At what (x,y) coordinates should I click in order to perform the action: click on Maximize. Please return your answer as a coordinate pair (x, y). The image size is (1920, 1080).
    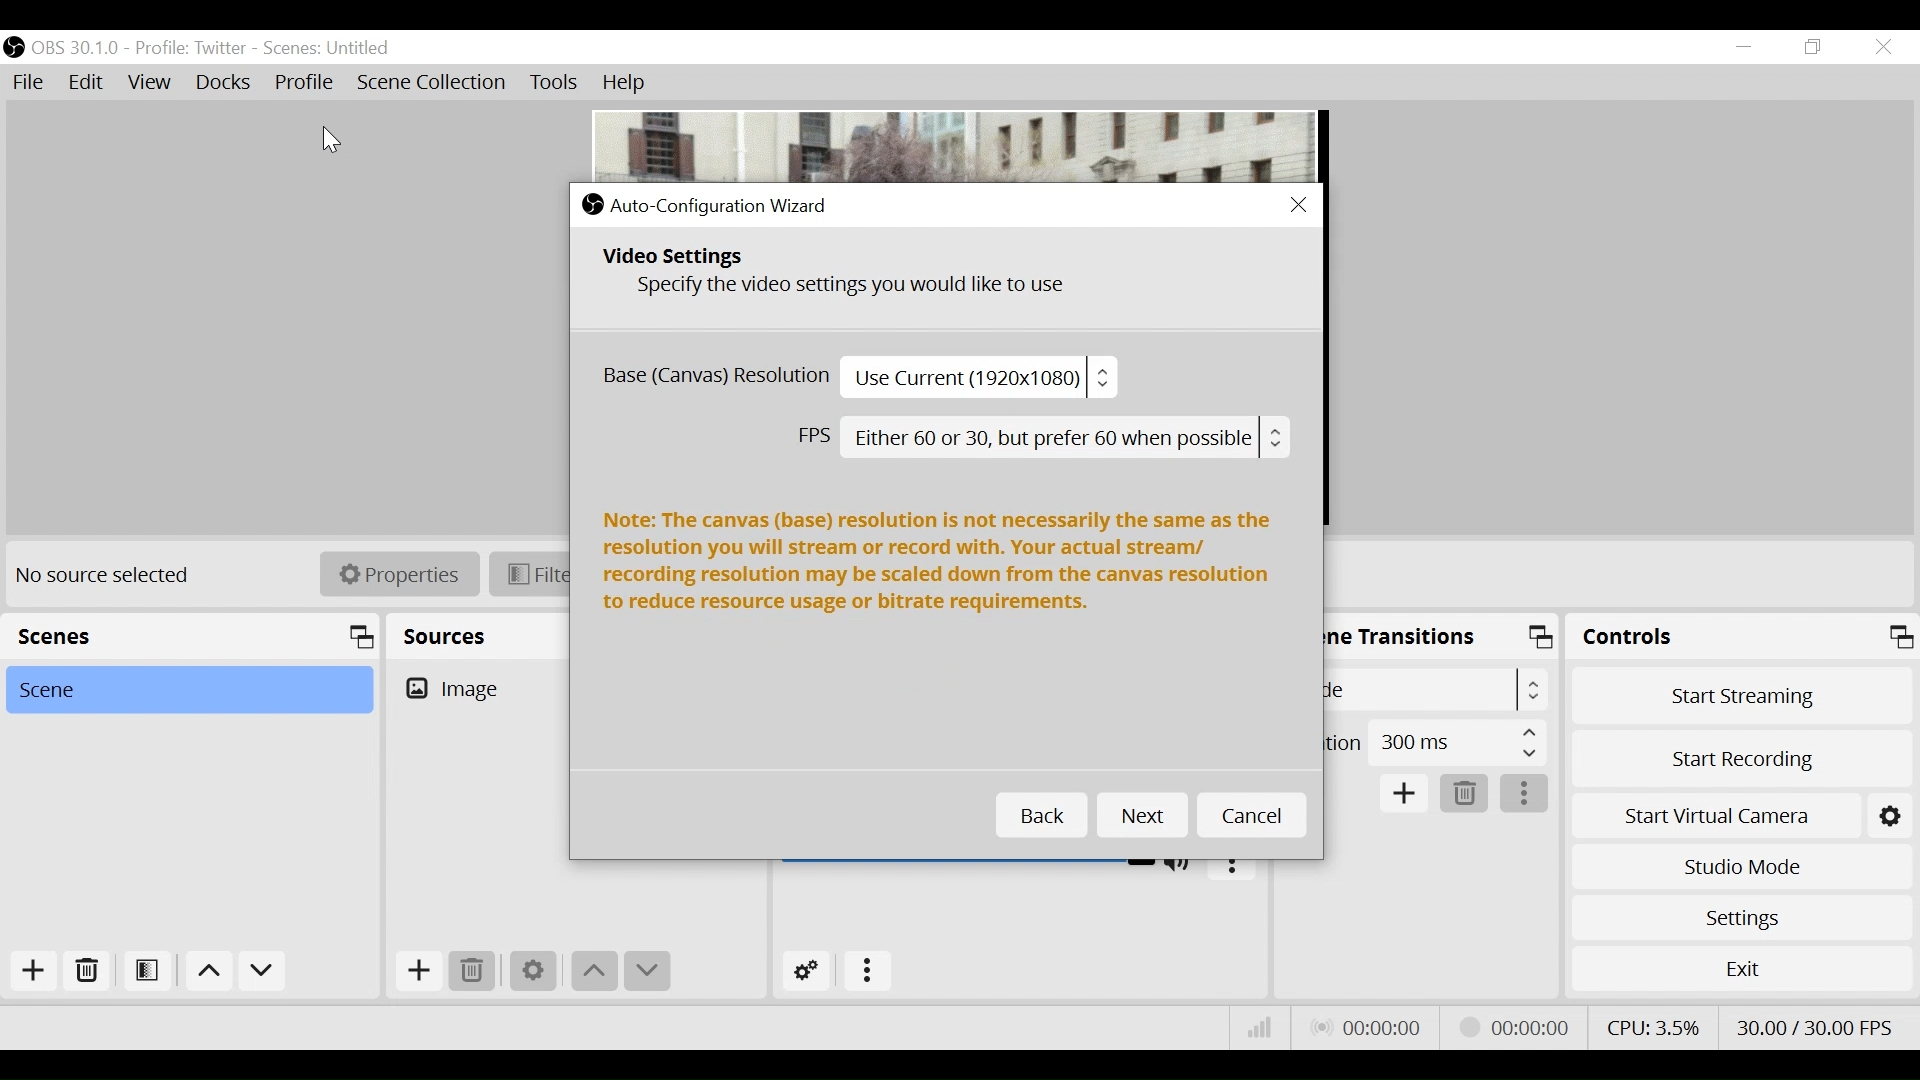
    Looking at the image, I should click on (1544, 641).